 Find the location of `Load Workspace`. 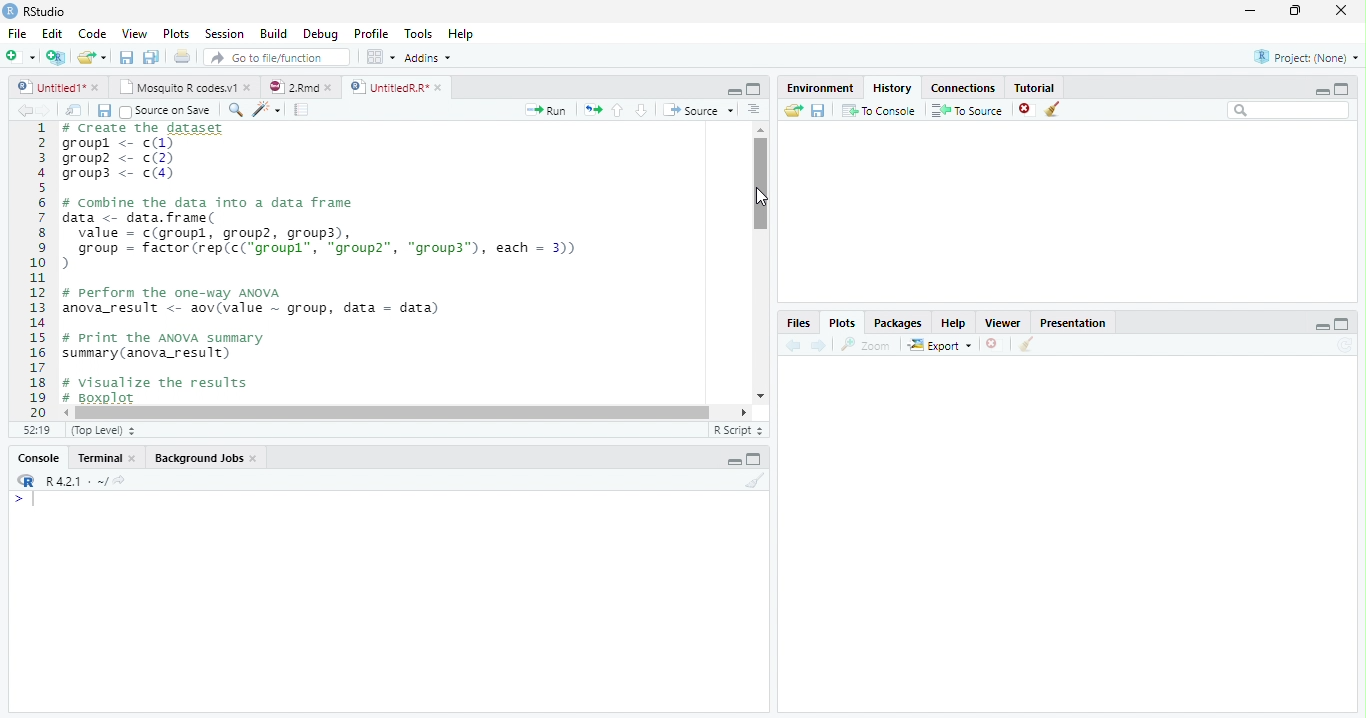

Load Workspace is located at coordinates (794, 111).